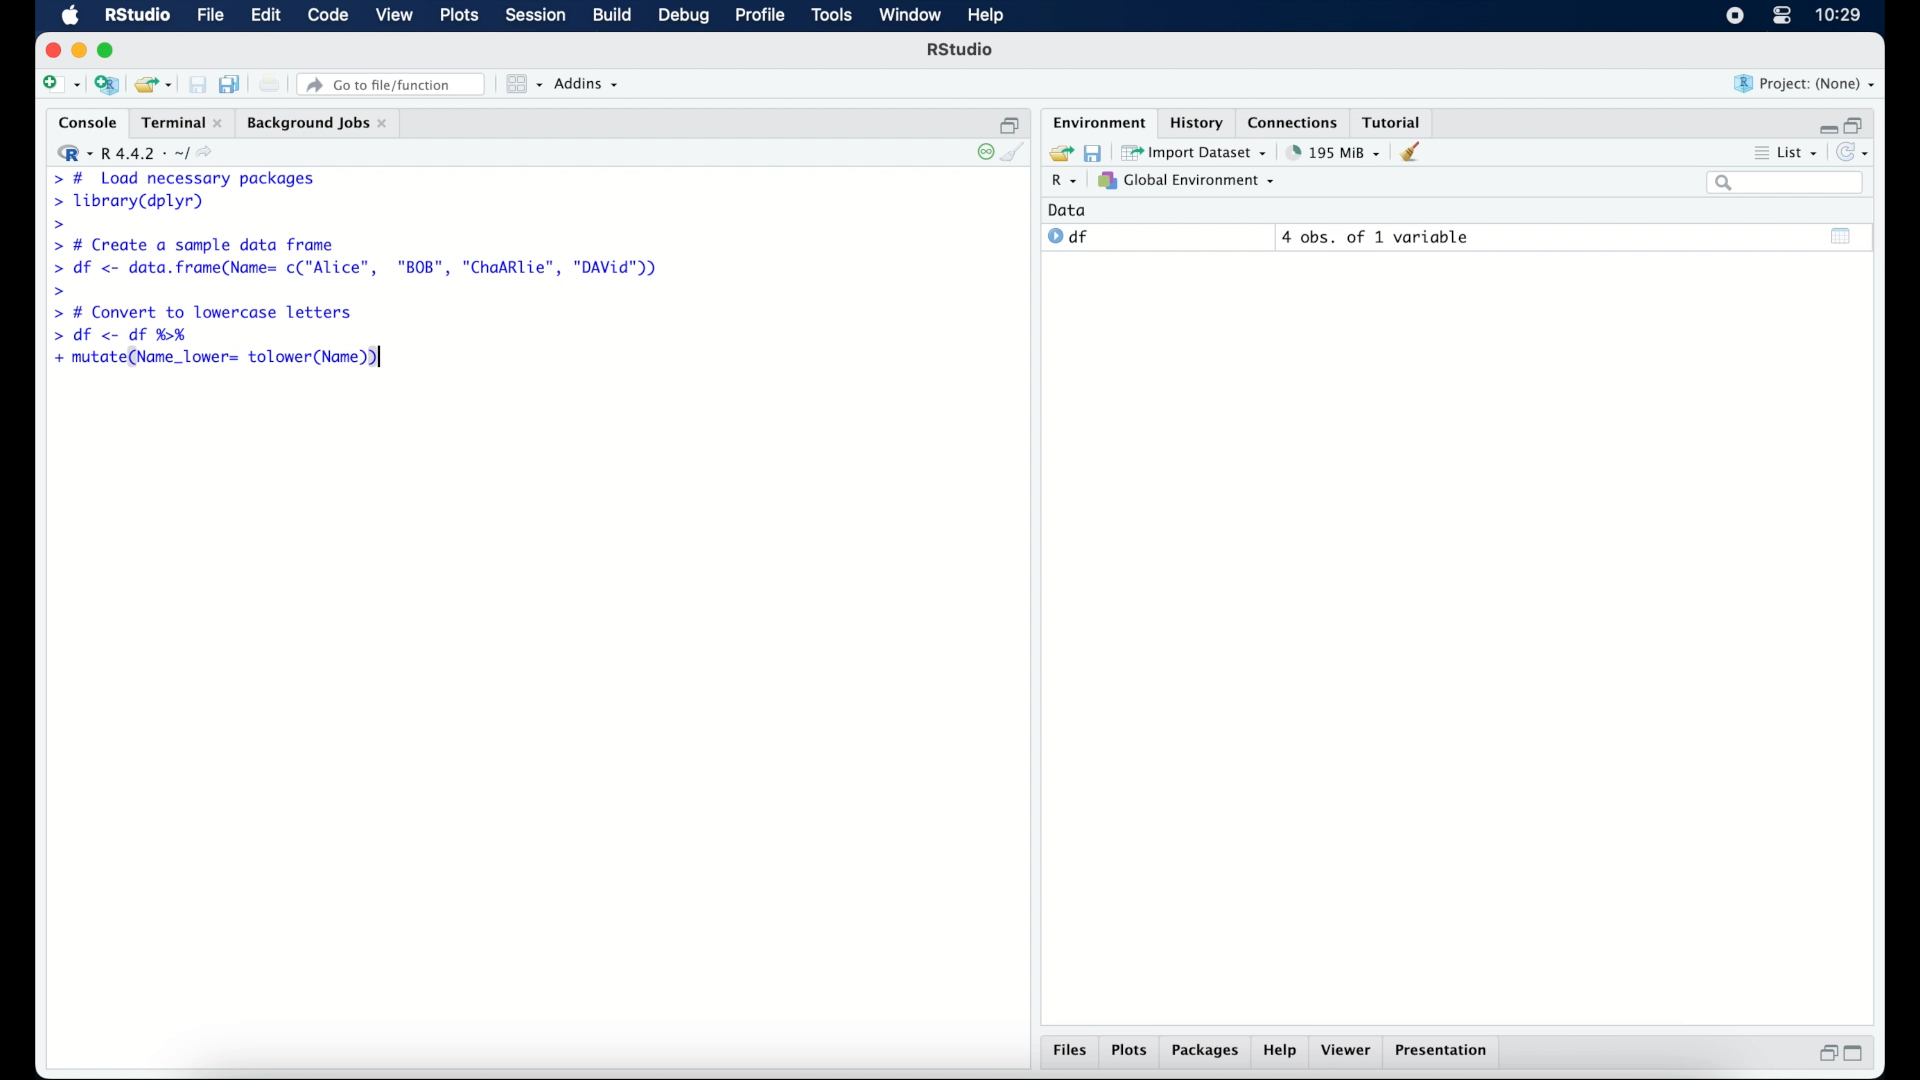 This screenshot has width=1920, height=1080. I want to click on create new project, so click(107, 86).